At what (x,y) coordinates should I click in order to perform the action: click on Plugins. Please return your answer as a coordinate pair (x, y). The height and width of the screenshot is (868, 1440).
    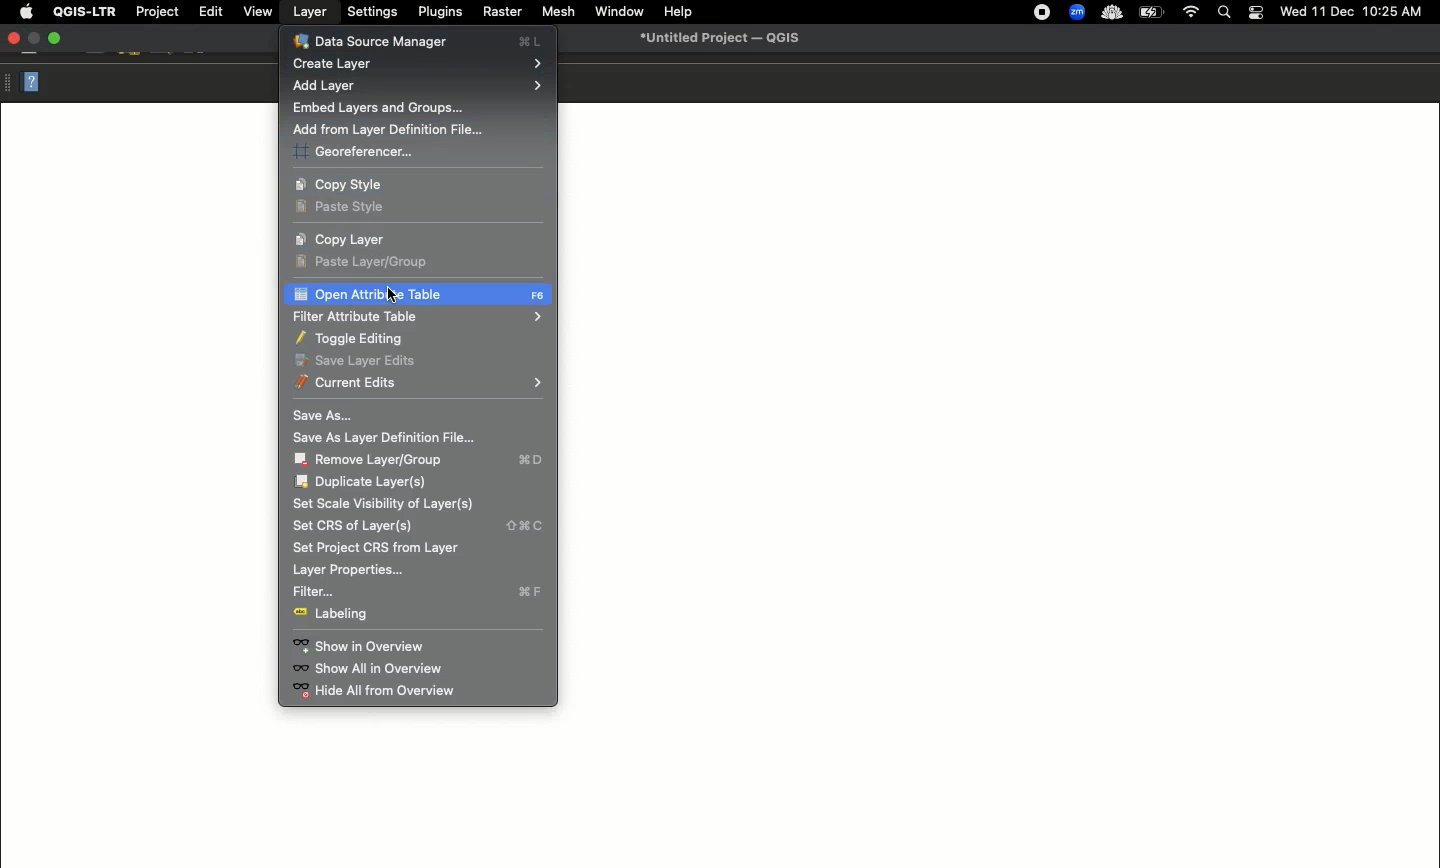
    Looking at the image, I should click on (438, 11).